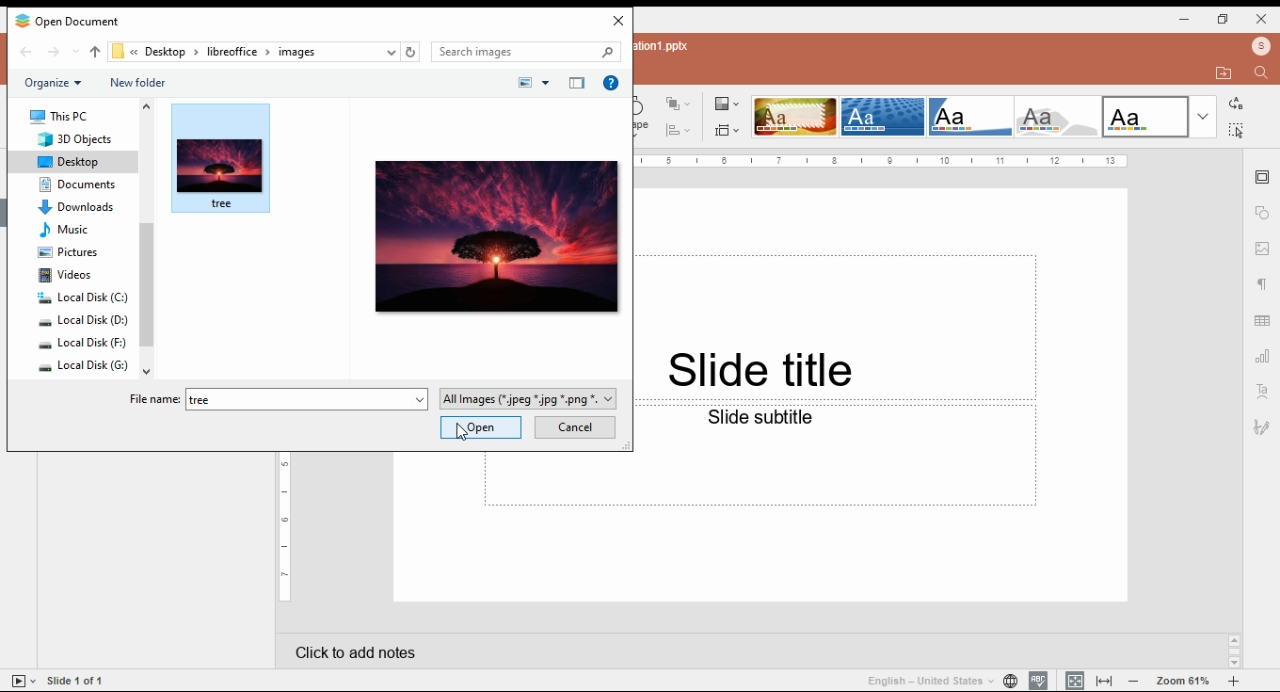 This screenshot has width=1280, height=692. Describe the element at coordinates (674, 130) in the screenshot. I see `Align shape` at that location.